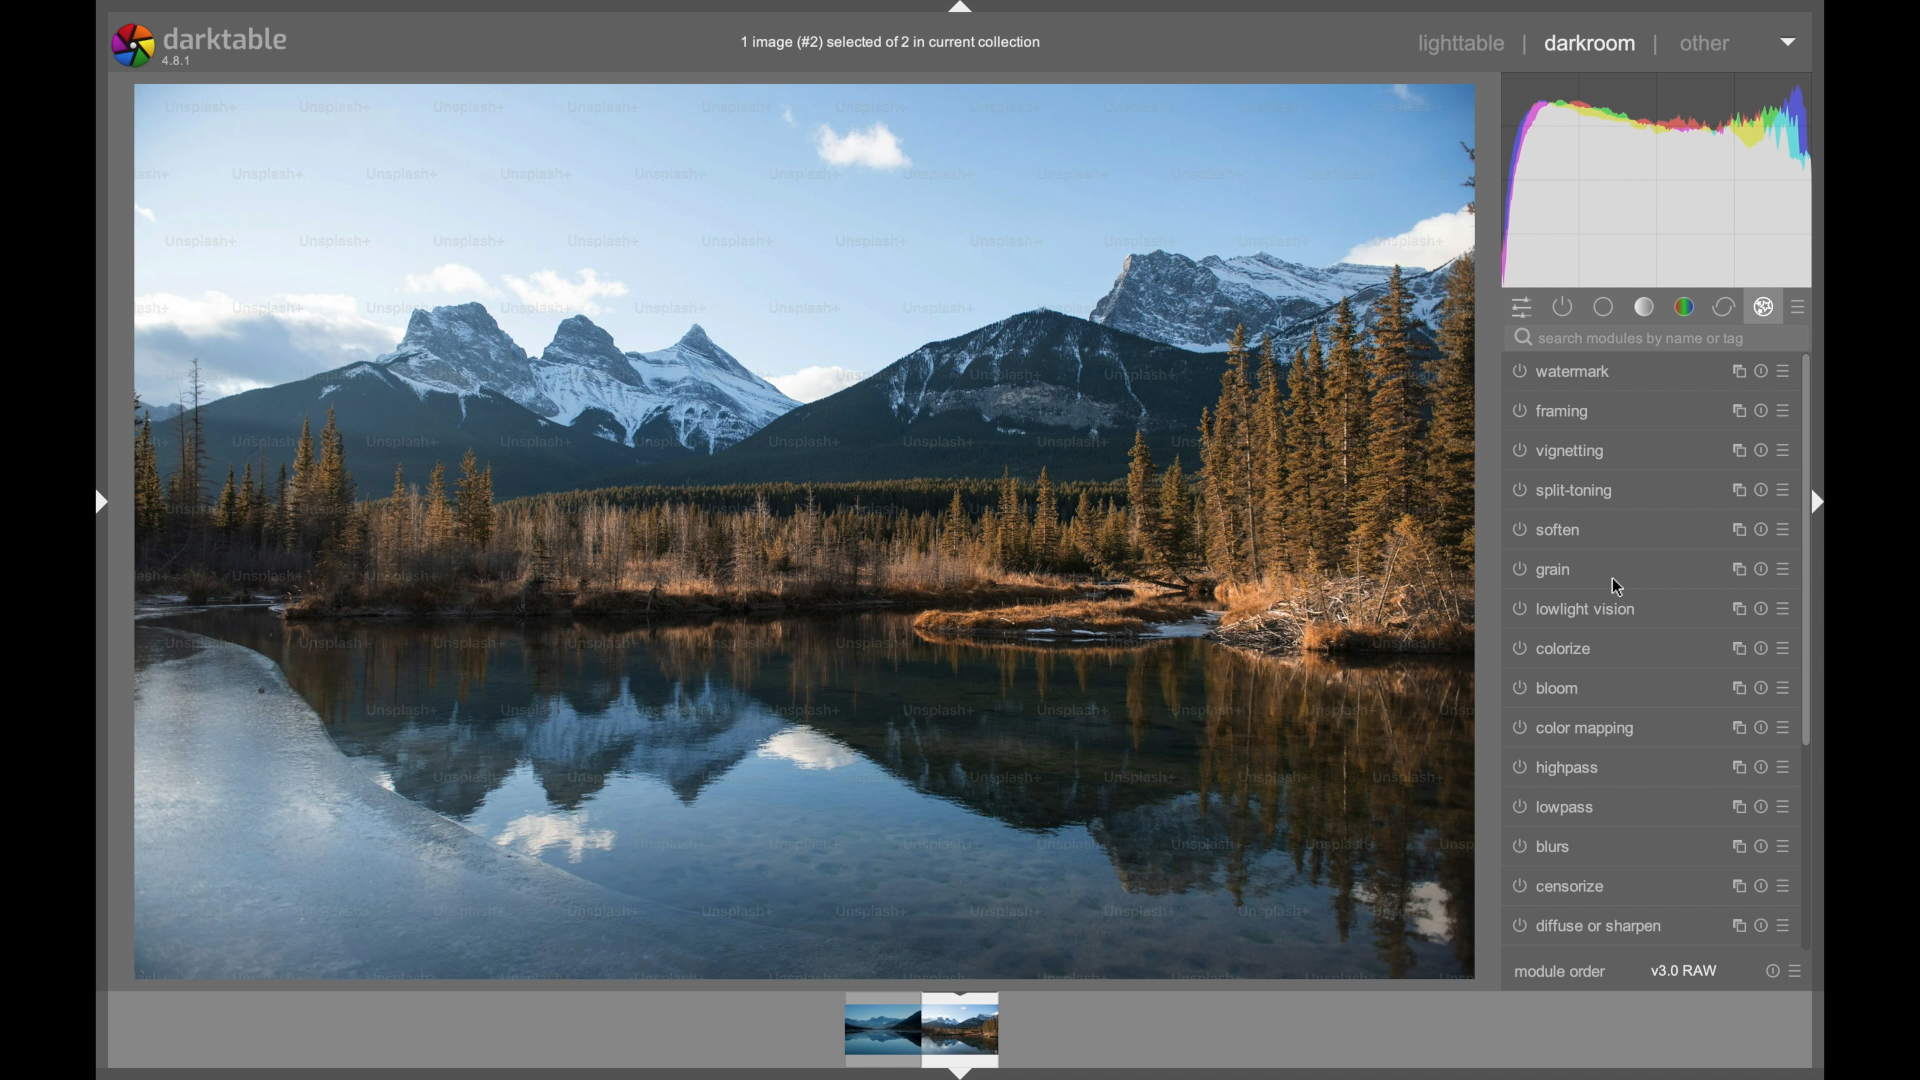 Image resolution: width=1920 pixels, height=1080 pixels. Describe the element at coordinates (932, 1031) in the screenshot. I see `Video preview` at that location.